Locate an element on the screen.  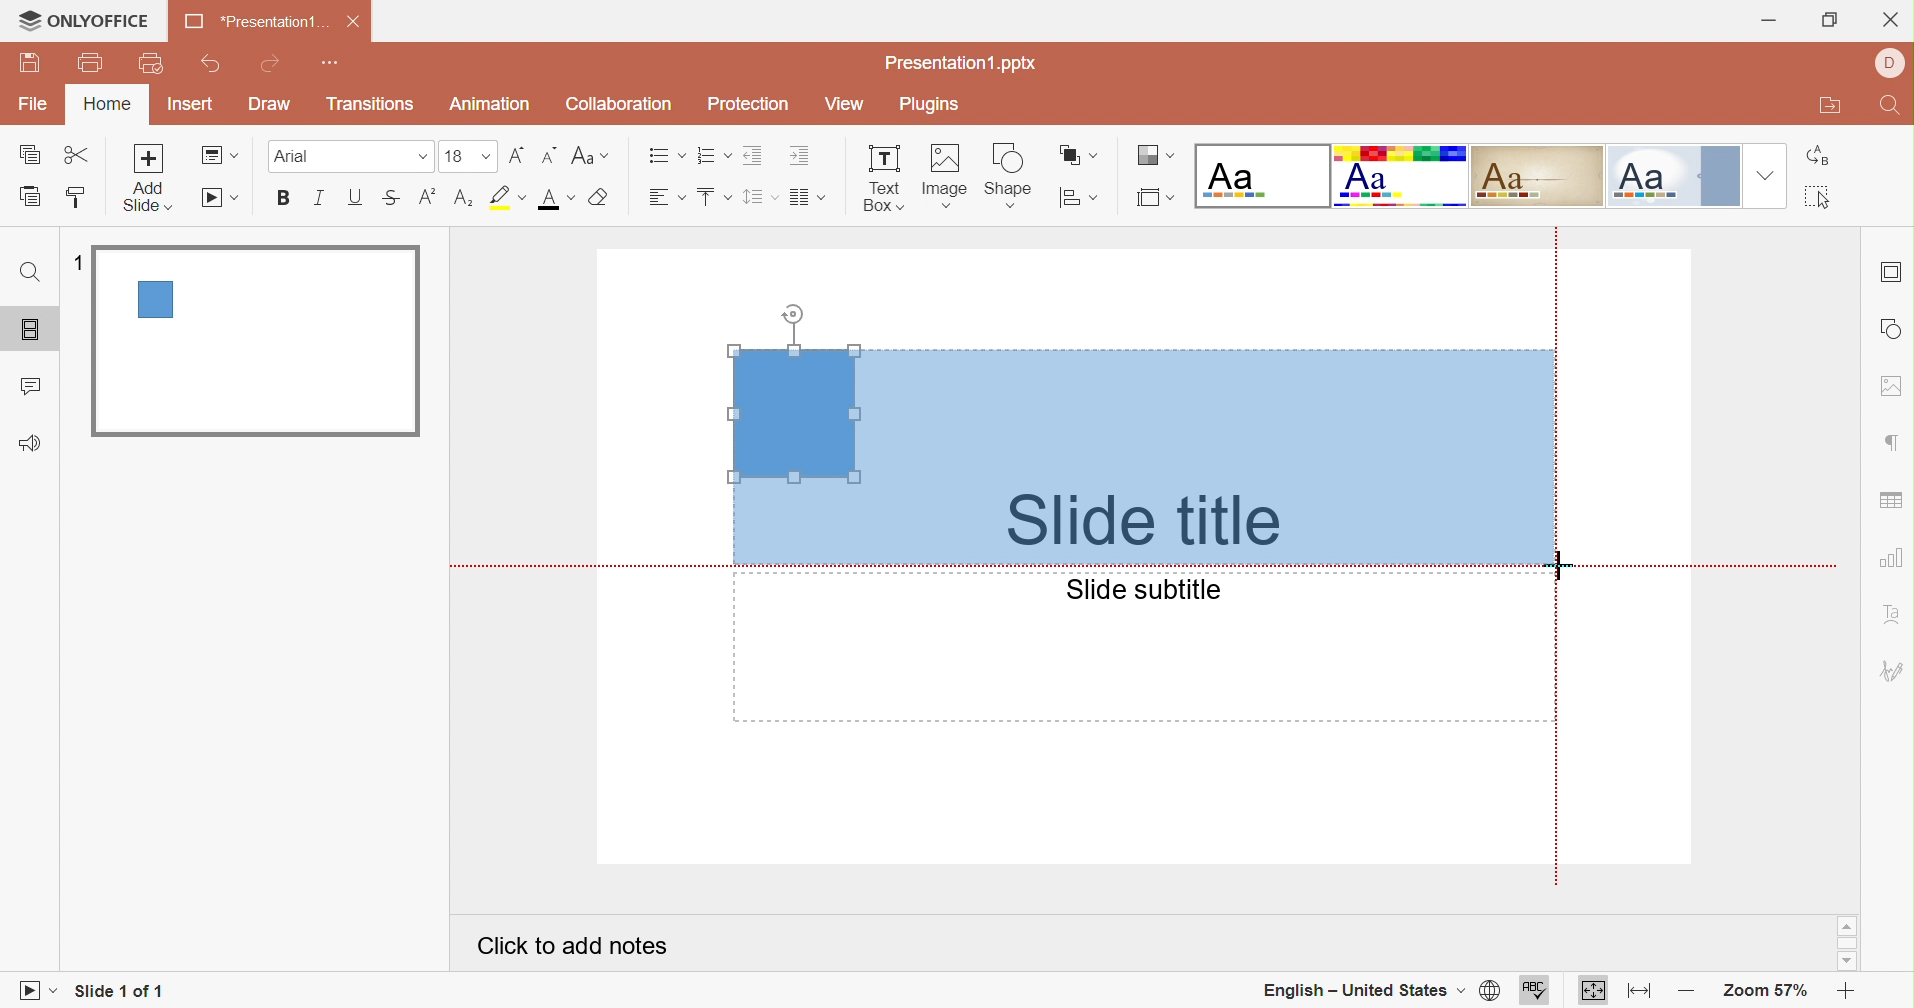
Zoom 57% is located at coordinates (1767, 993).